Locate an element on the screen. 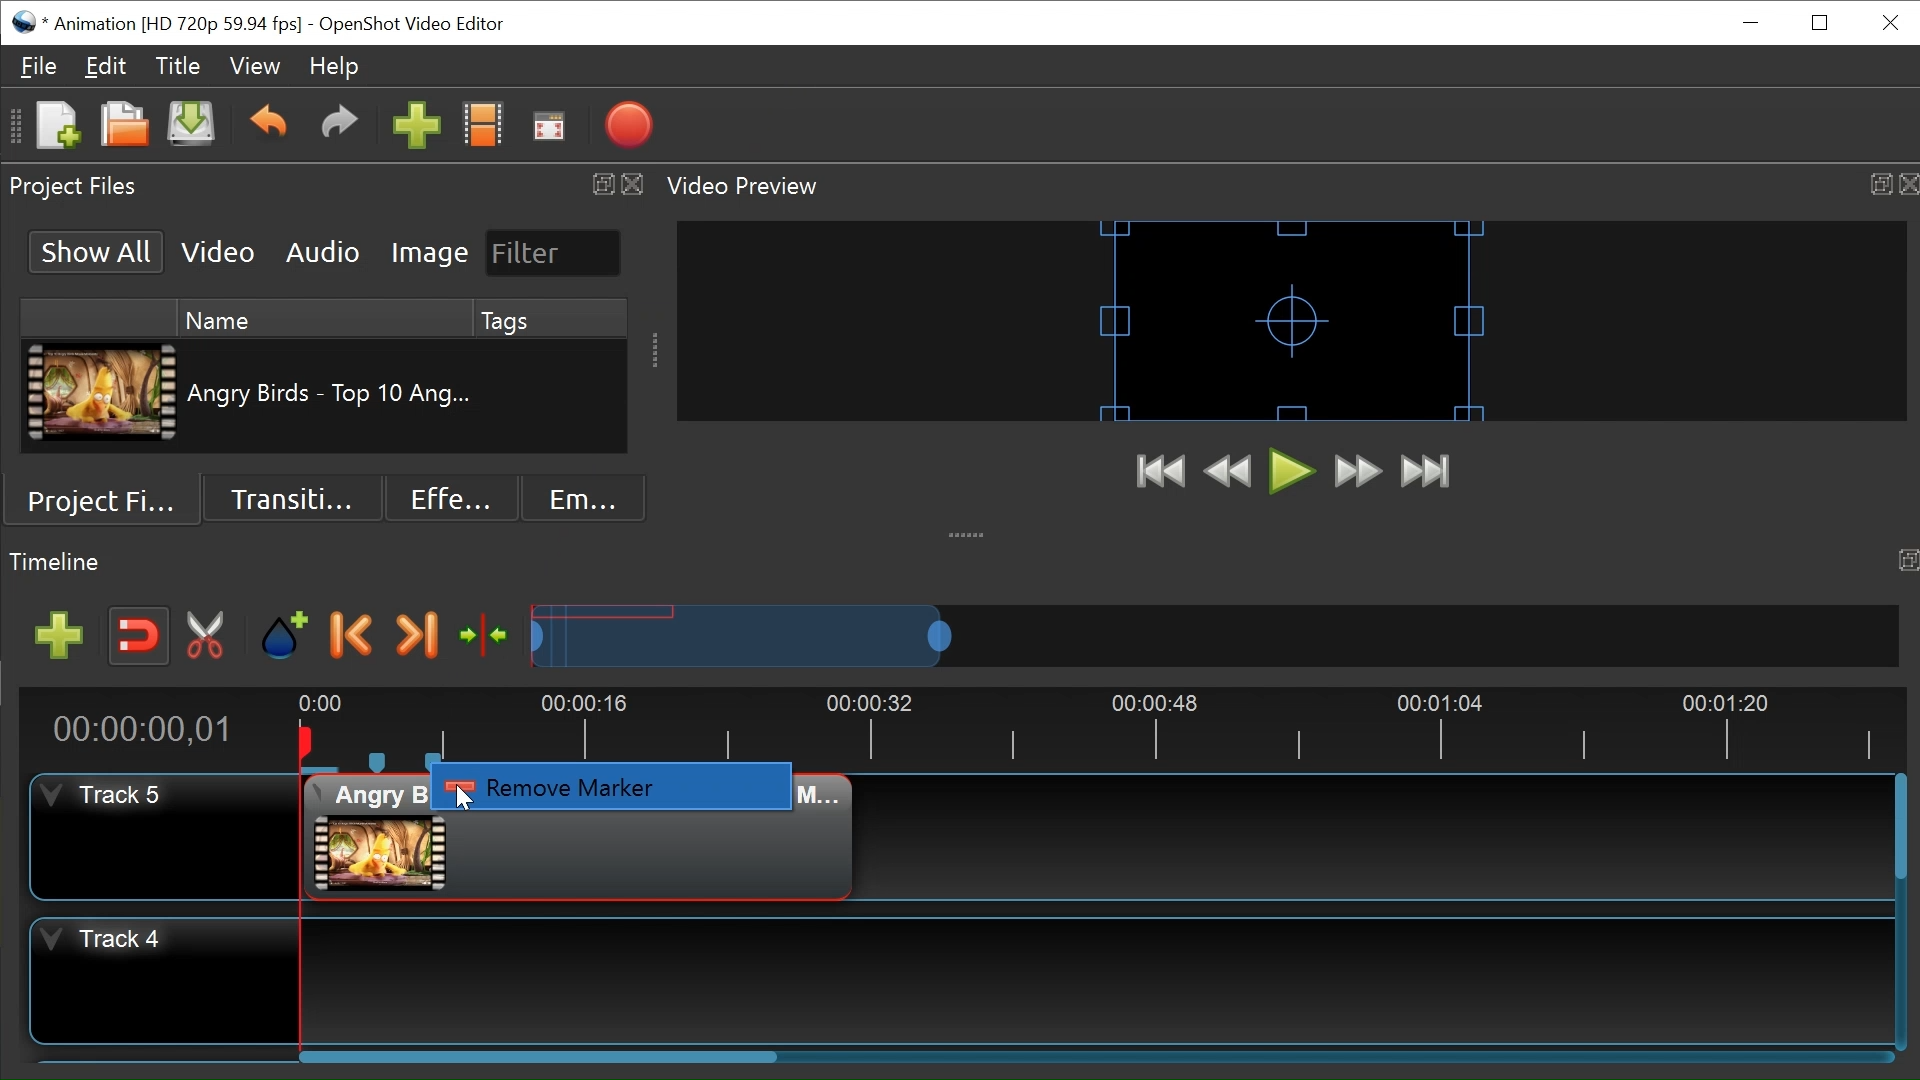  collapse is located at coordinates (969, 528).